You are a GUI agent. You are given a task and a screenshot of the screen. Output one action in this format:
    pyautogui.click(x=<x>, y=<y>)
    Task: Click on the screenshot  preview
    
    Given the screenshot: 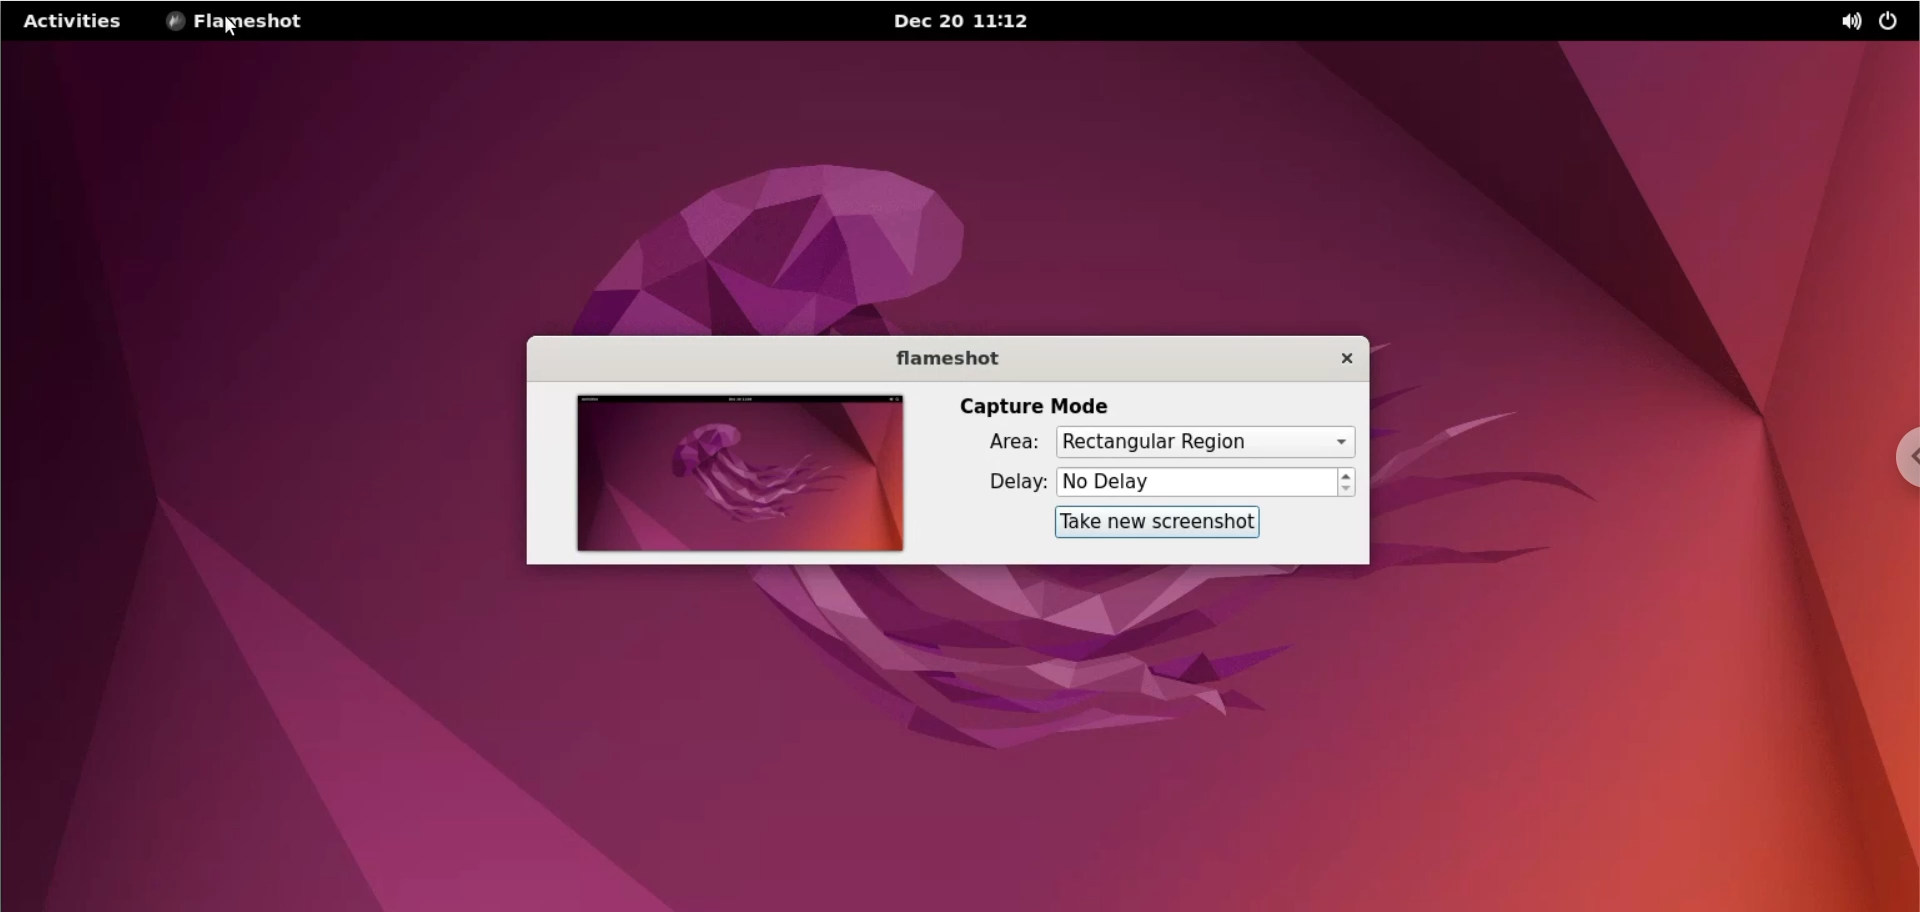 What is the action you would take?
    pyautogui.click(x=743, y=472)
    